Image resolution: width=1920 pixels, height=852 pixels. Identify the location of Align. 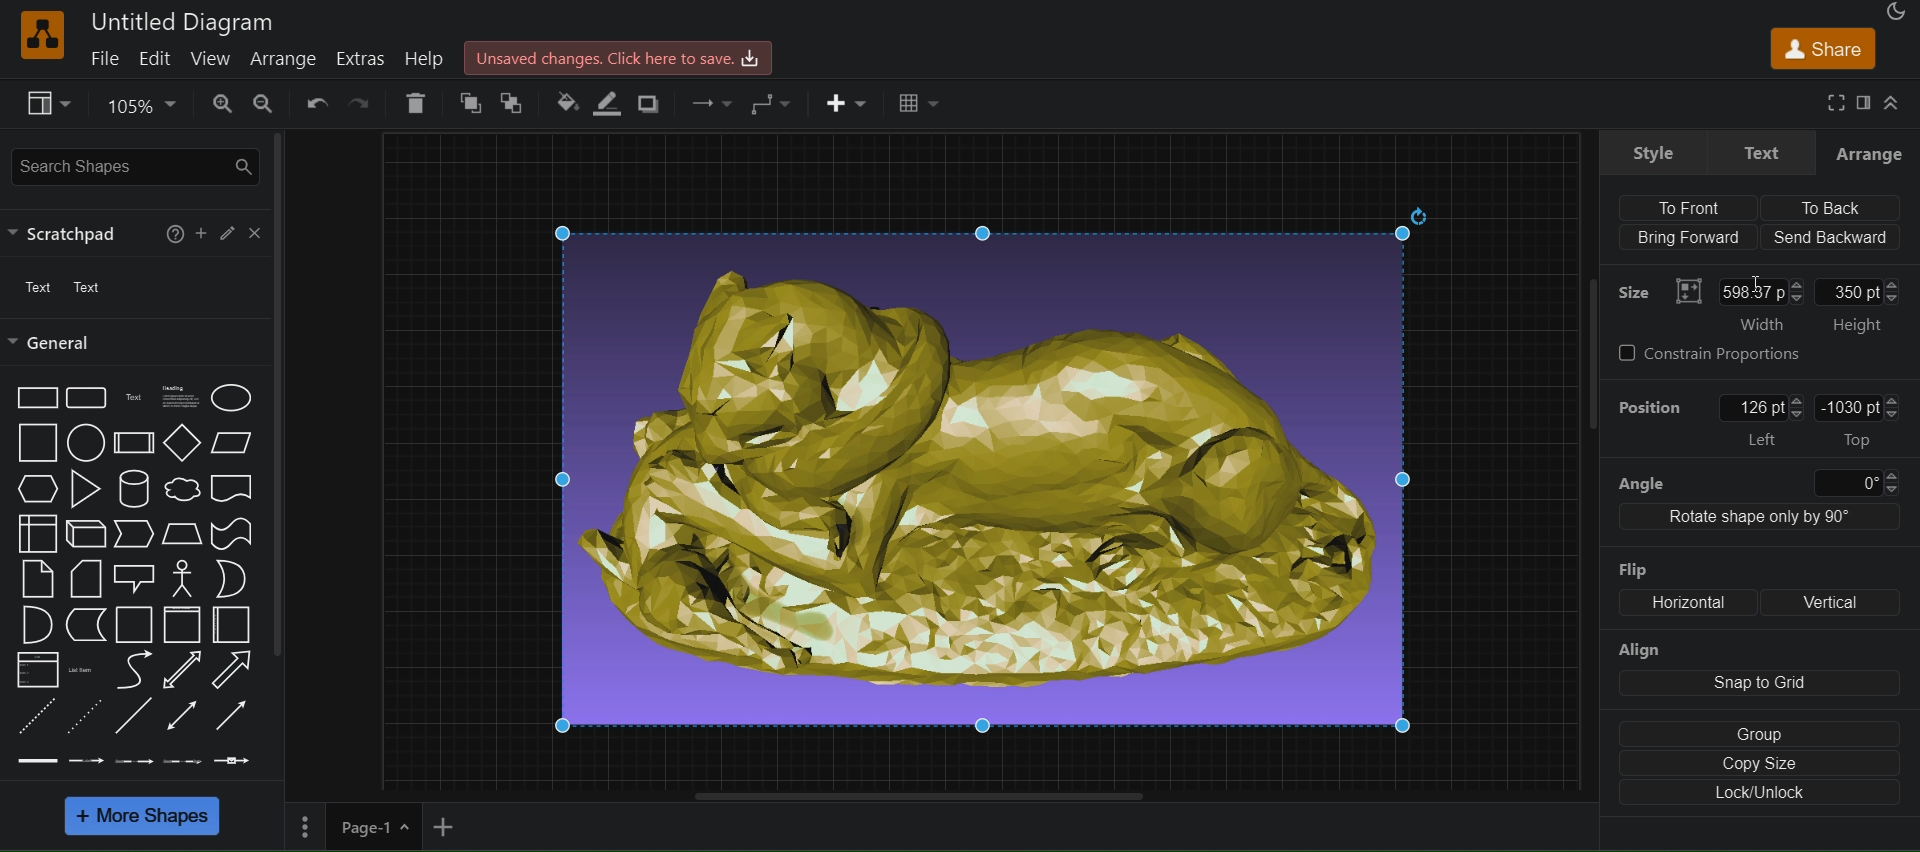
(1641, 651).